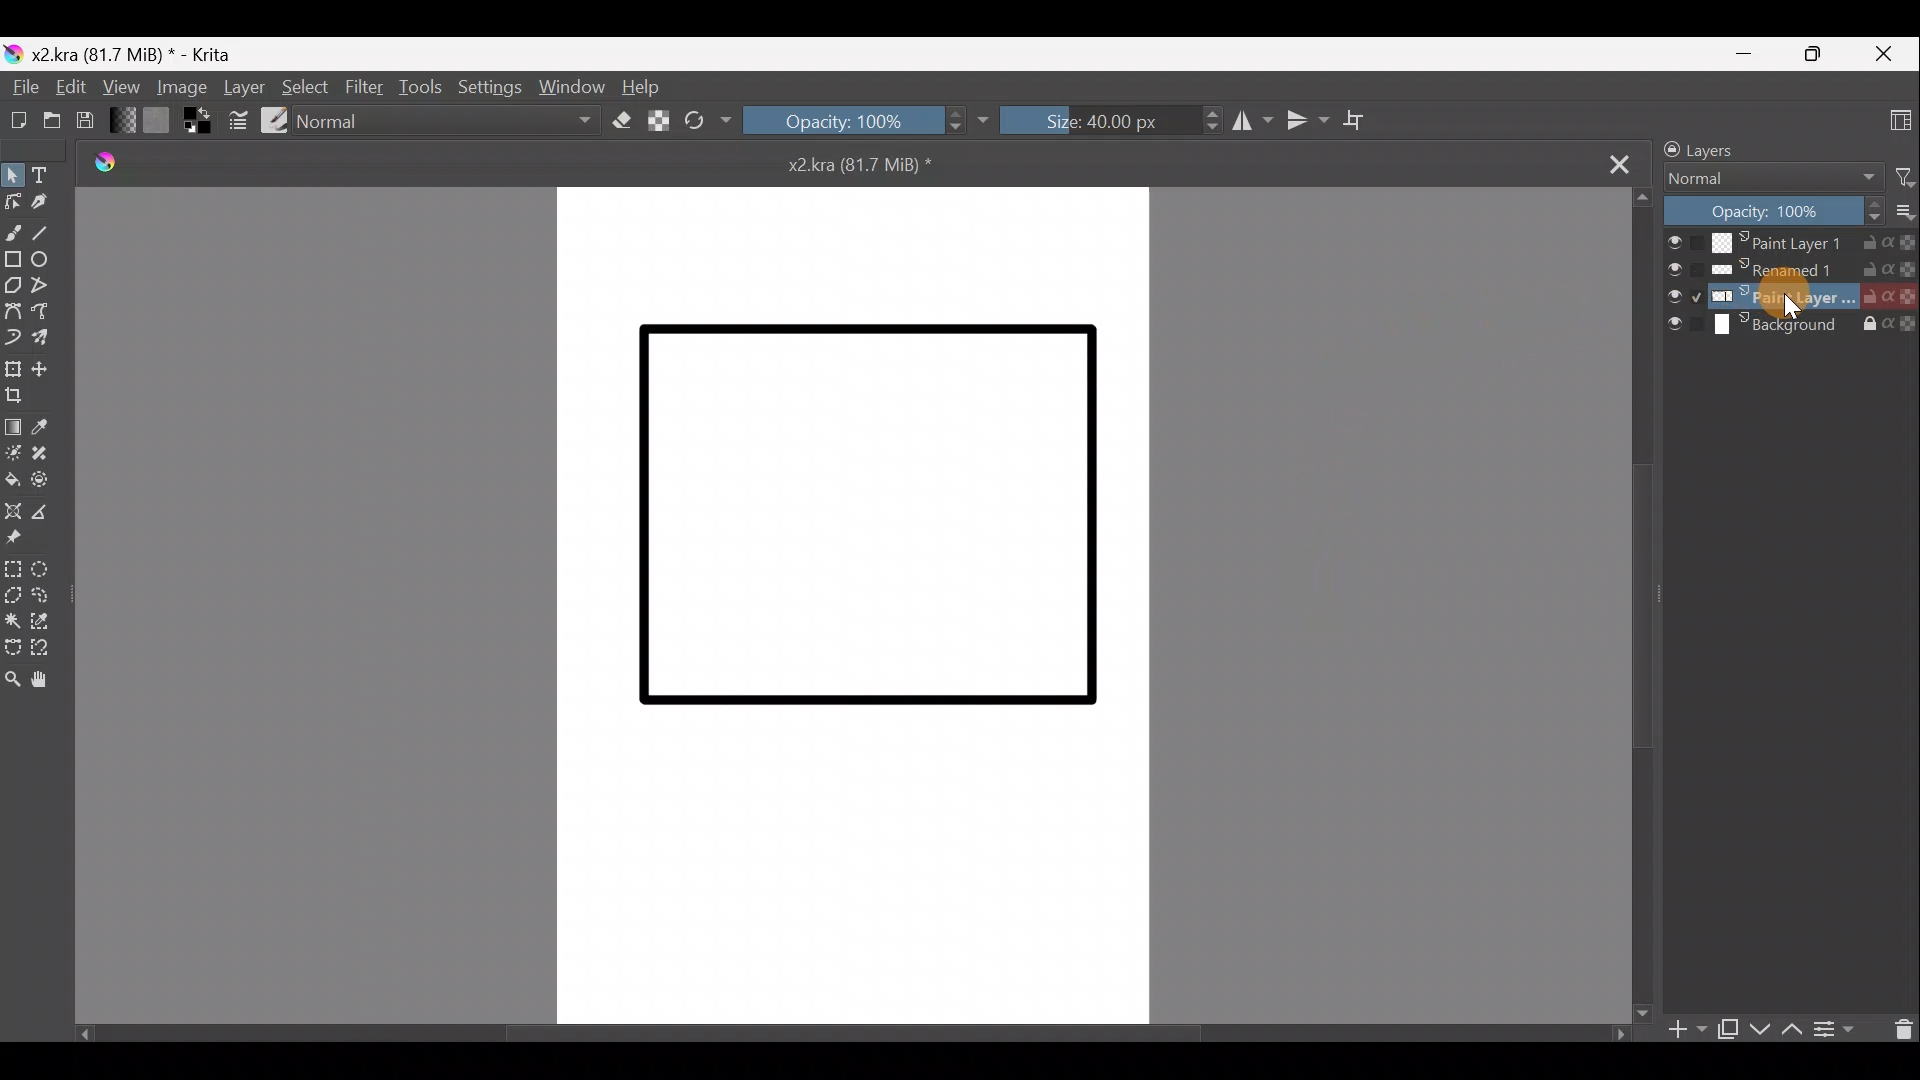 Image resolution: width=1920 pixels, height=1080 pixels. I want to click on Layers, so click(1733, 150).